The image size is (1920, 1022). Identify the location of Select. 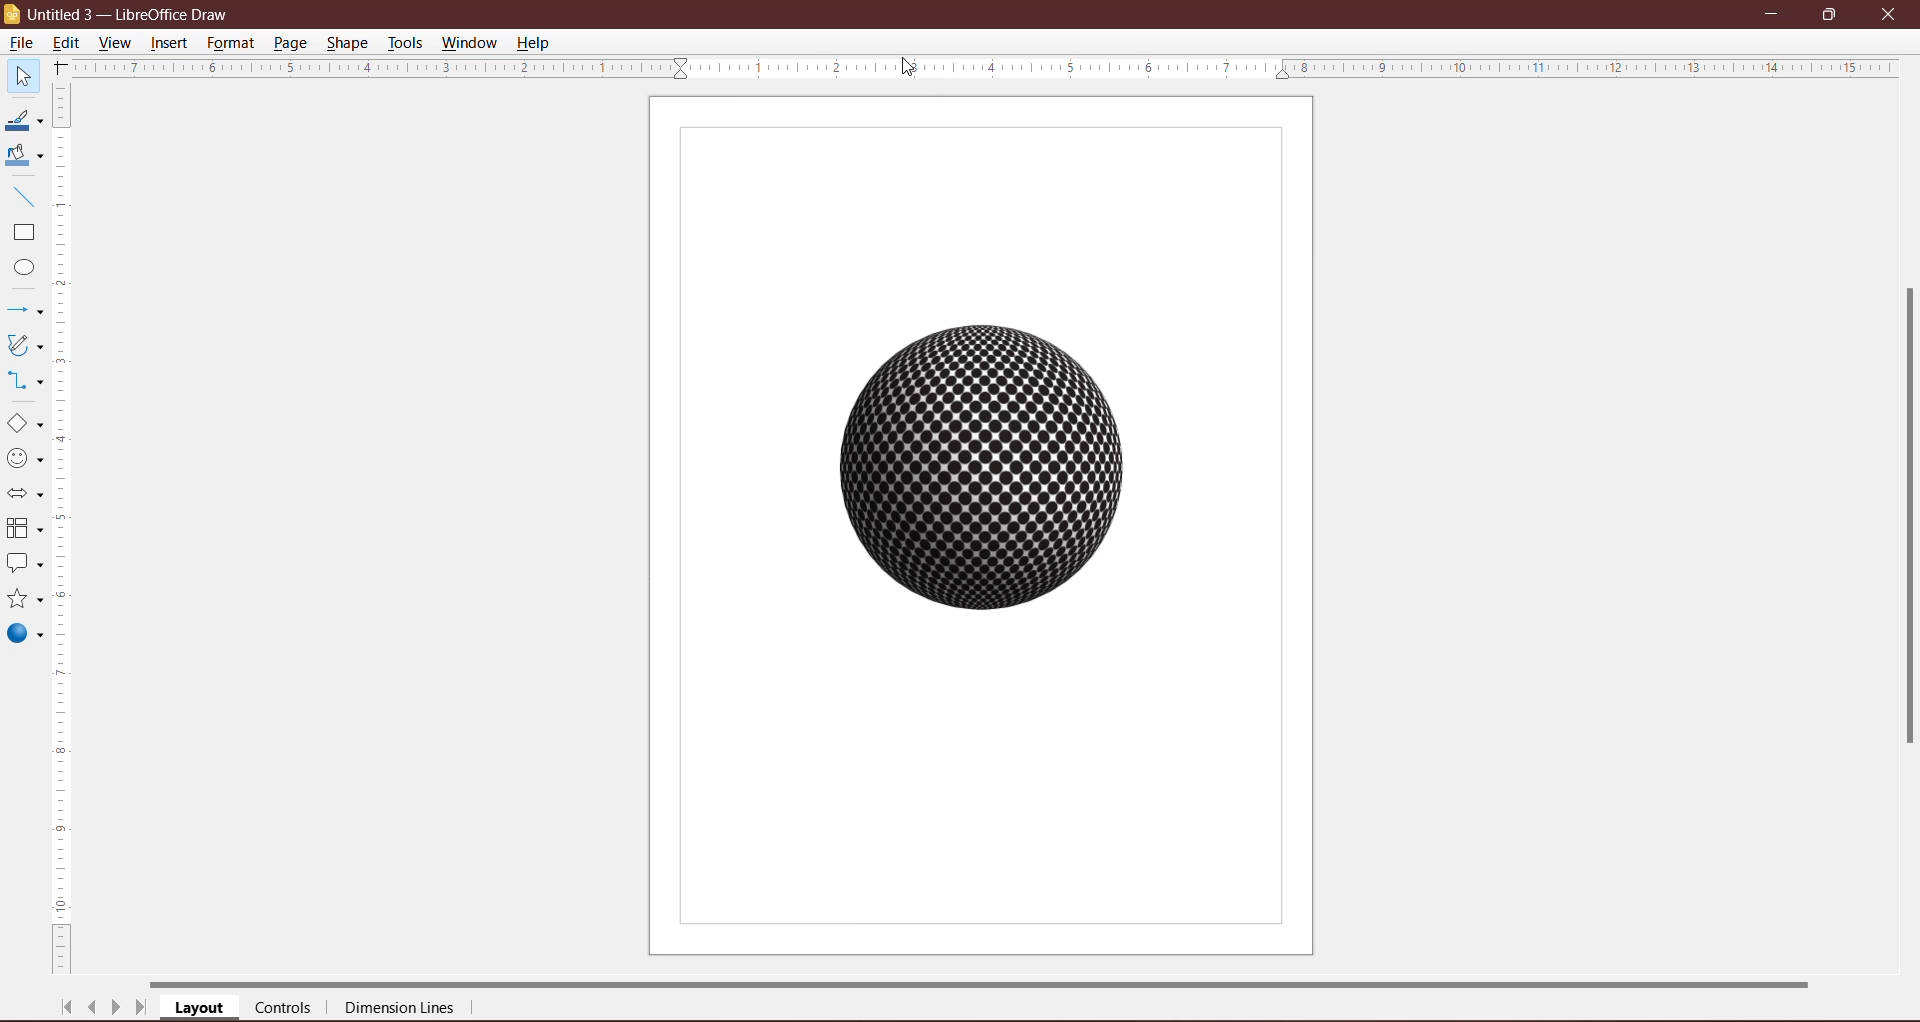
(22, 75).